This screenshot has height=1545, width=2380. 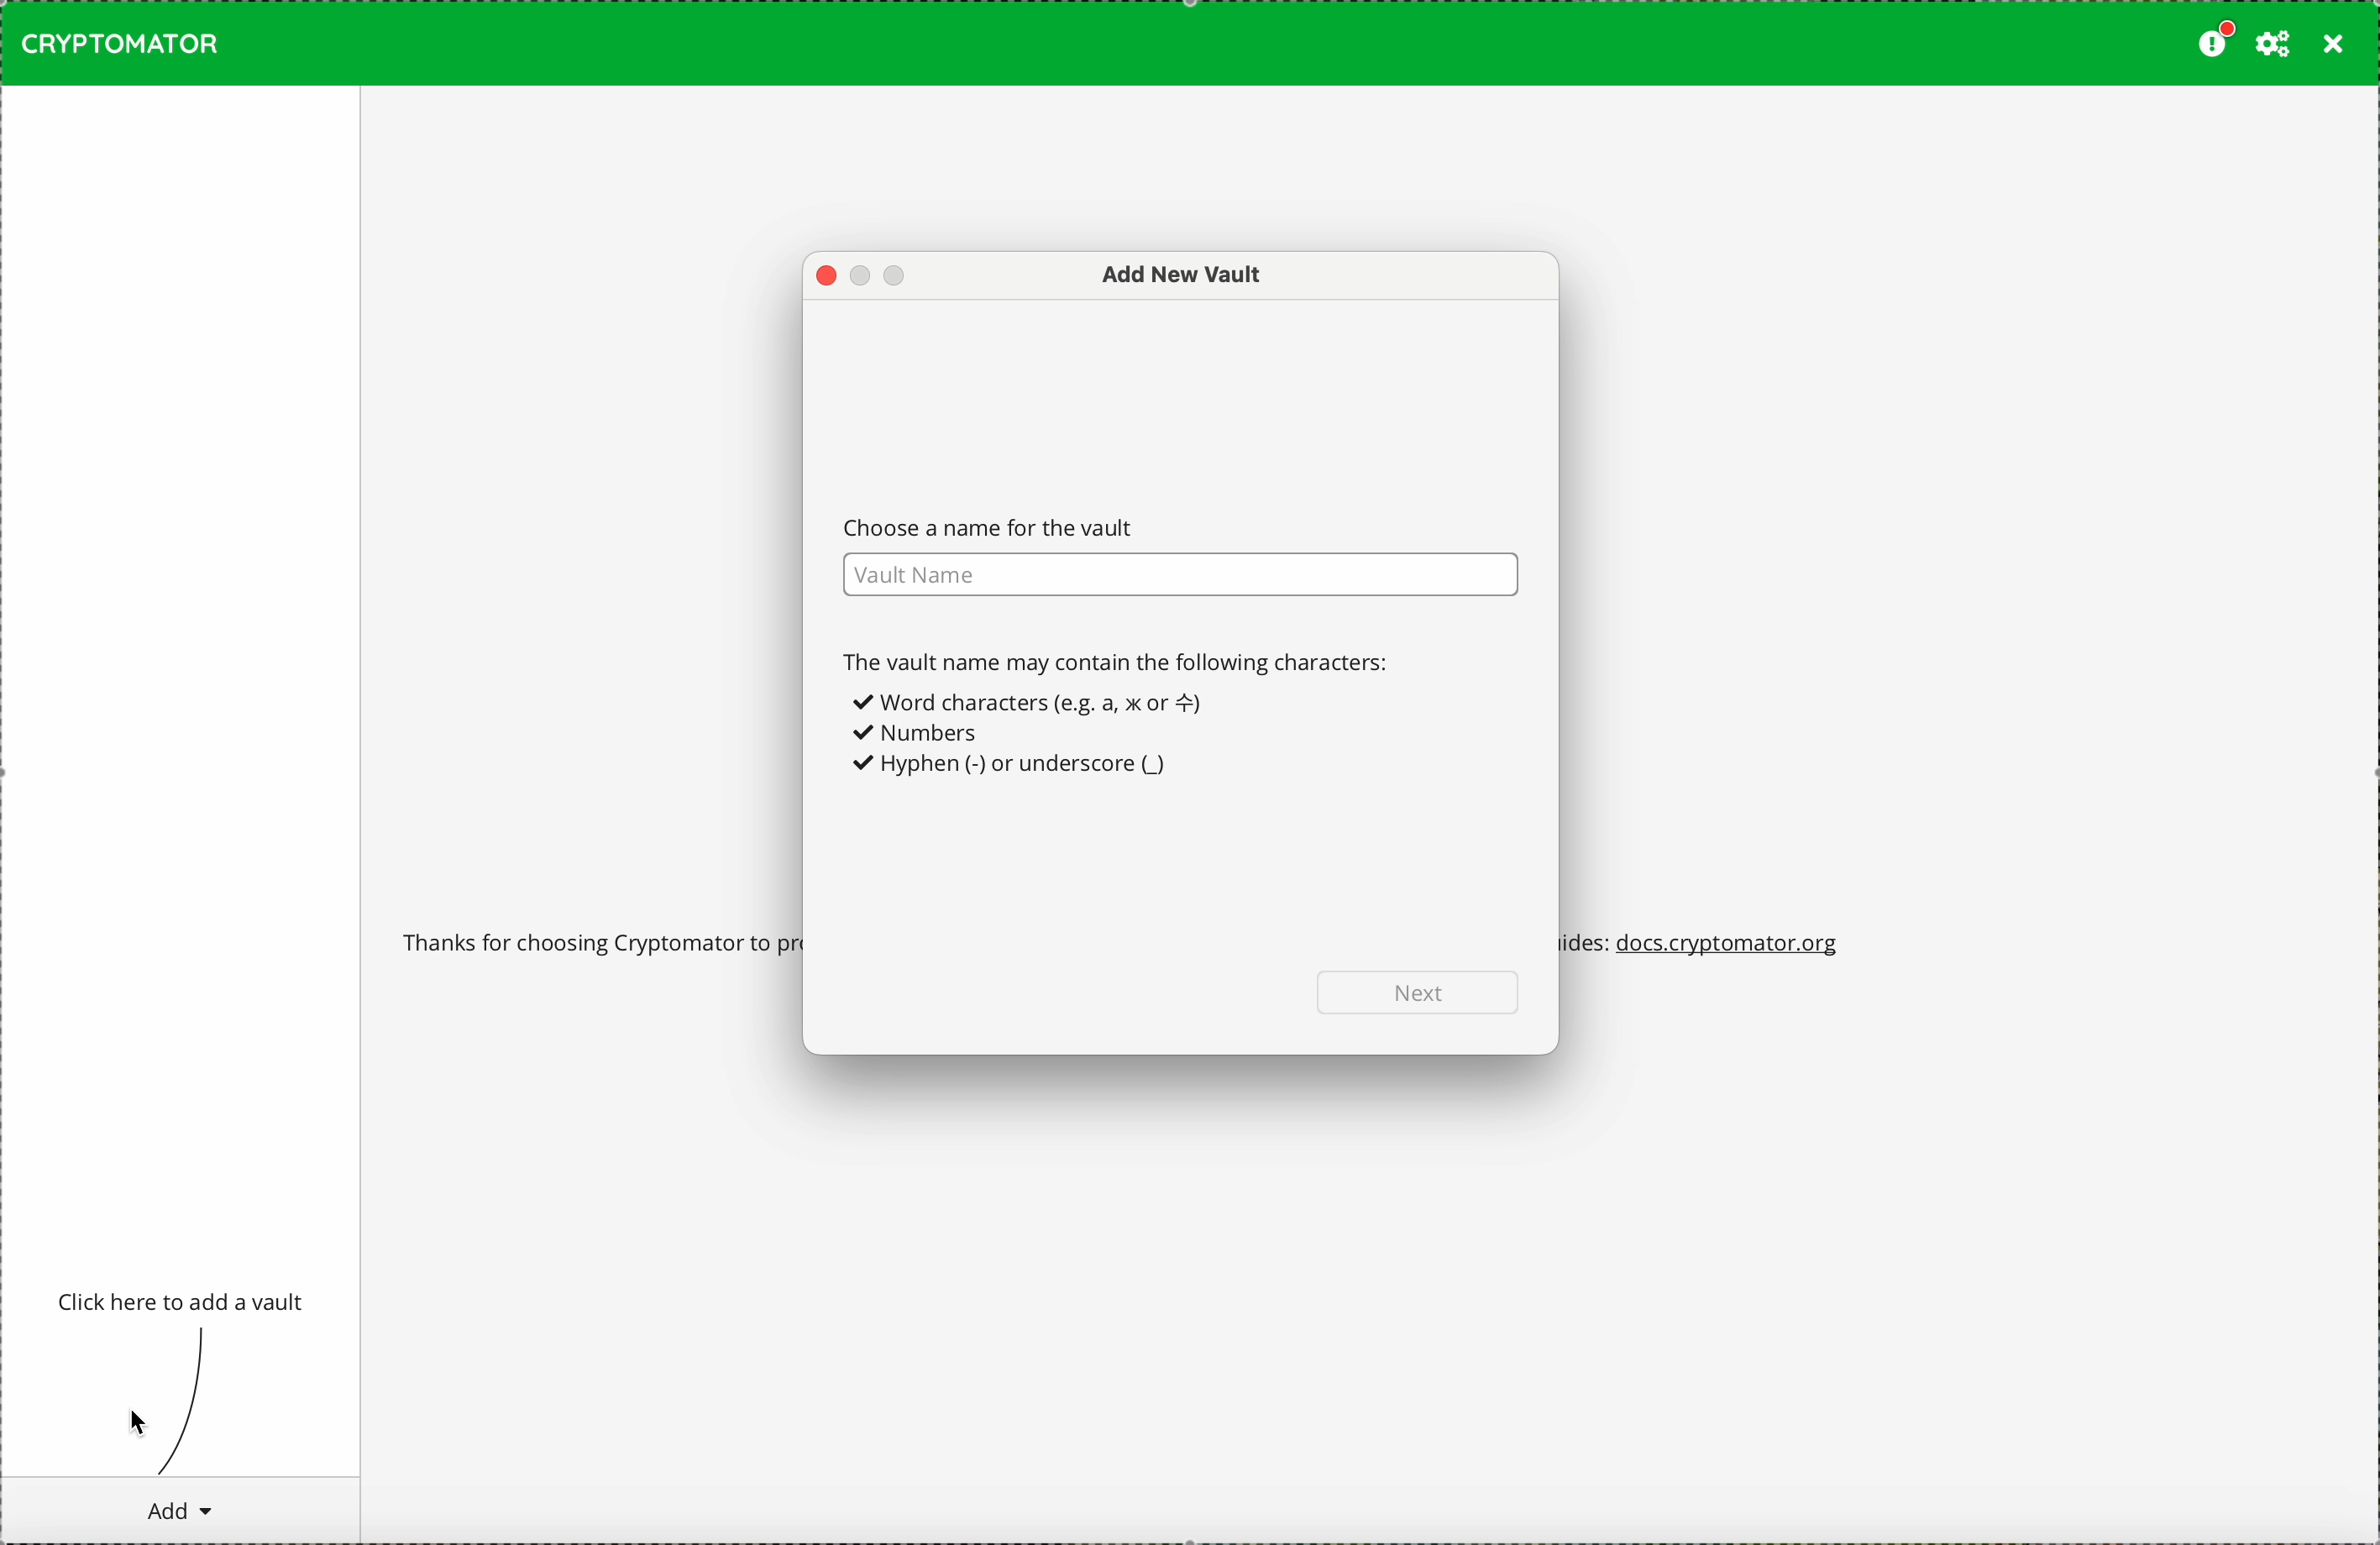 I want to click on click to add a vault, so click(x=184, y=1303).